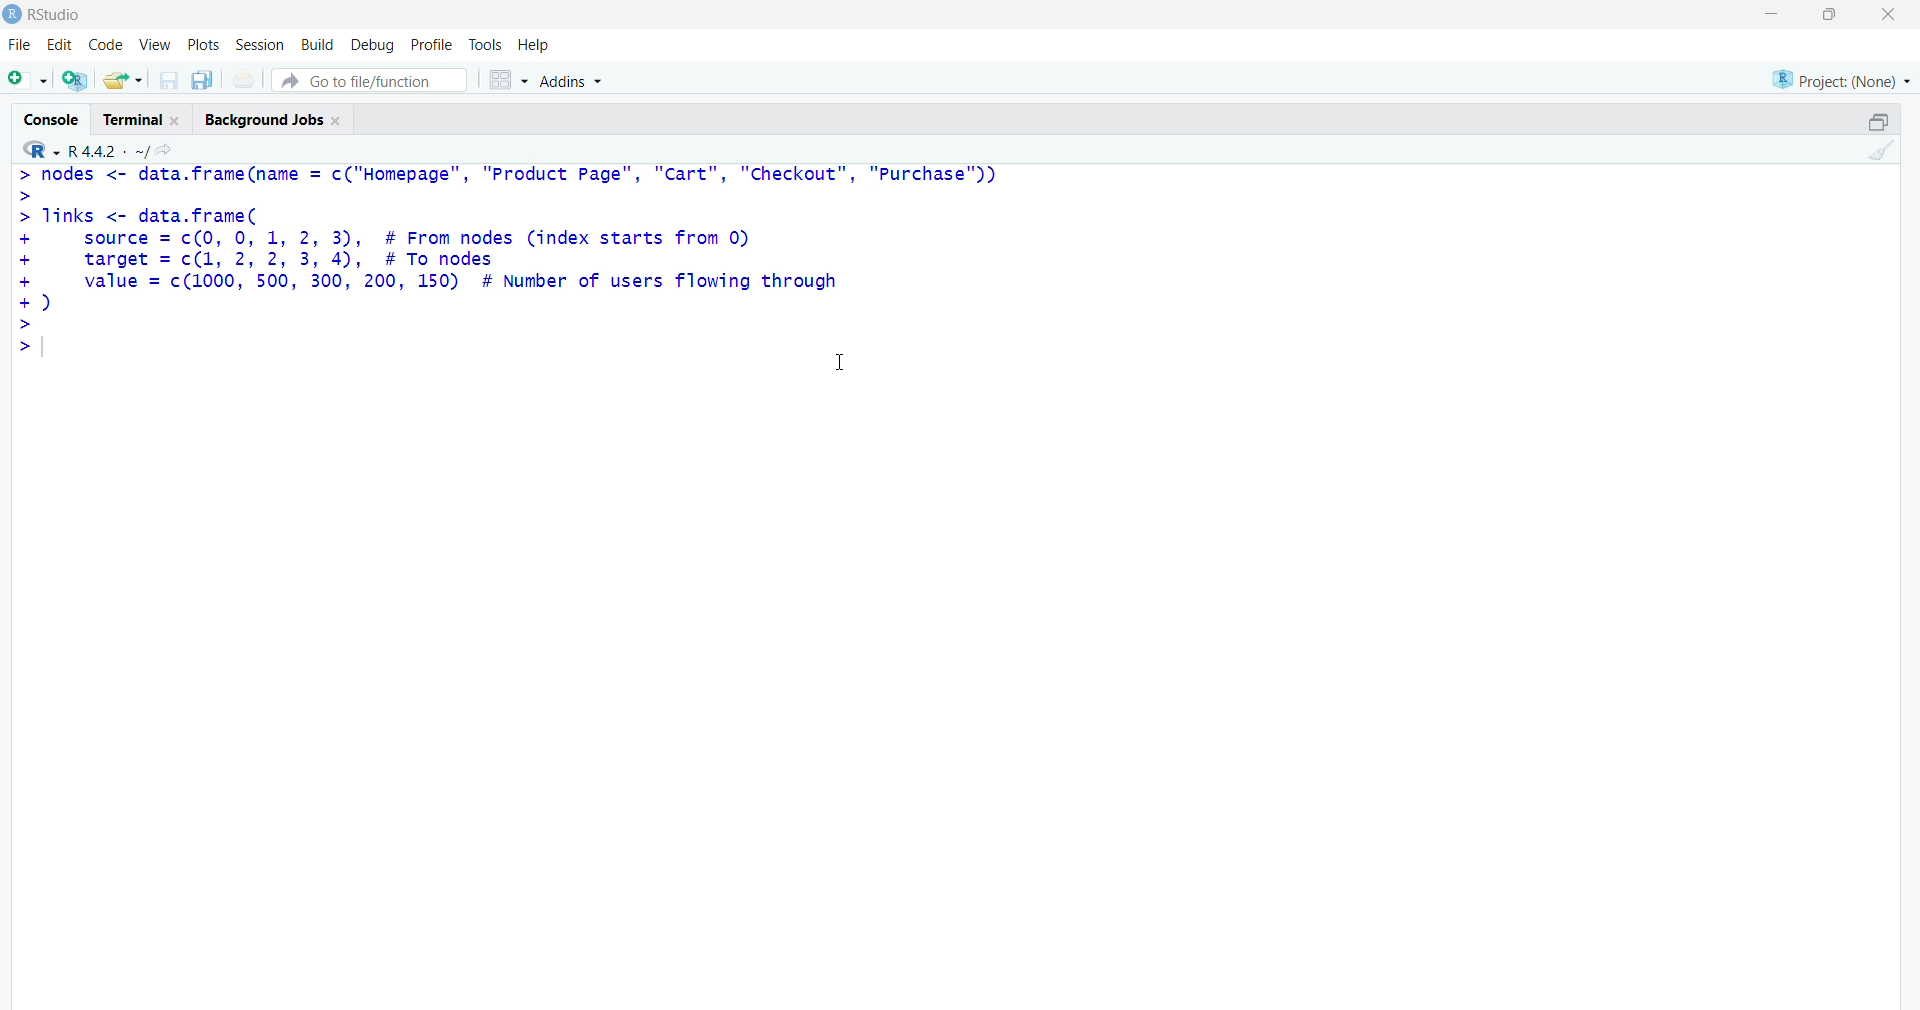 Image resolution: width=1920 pixels, height=1010 pixels. Describe the element at coordinates (257, 46) in the screenshot. I see `session` at that location.